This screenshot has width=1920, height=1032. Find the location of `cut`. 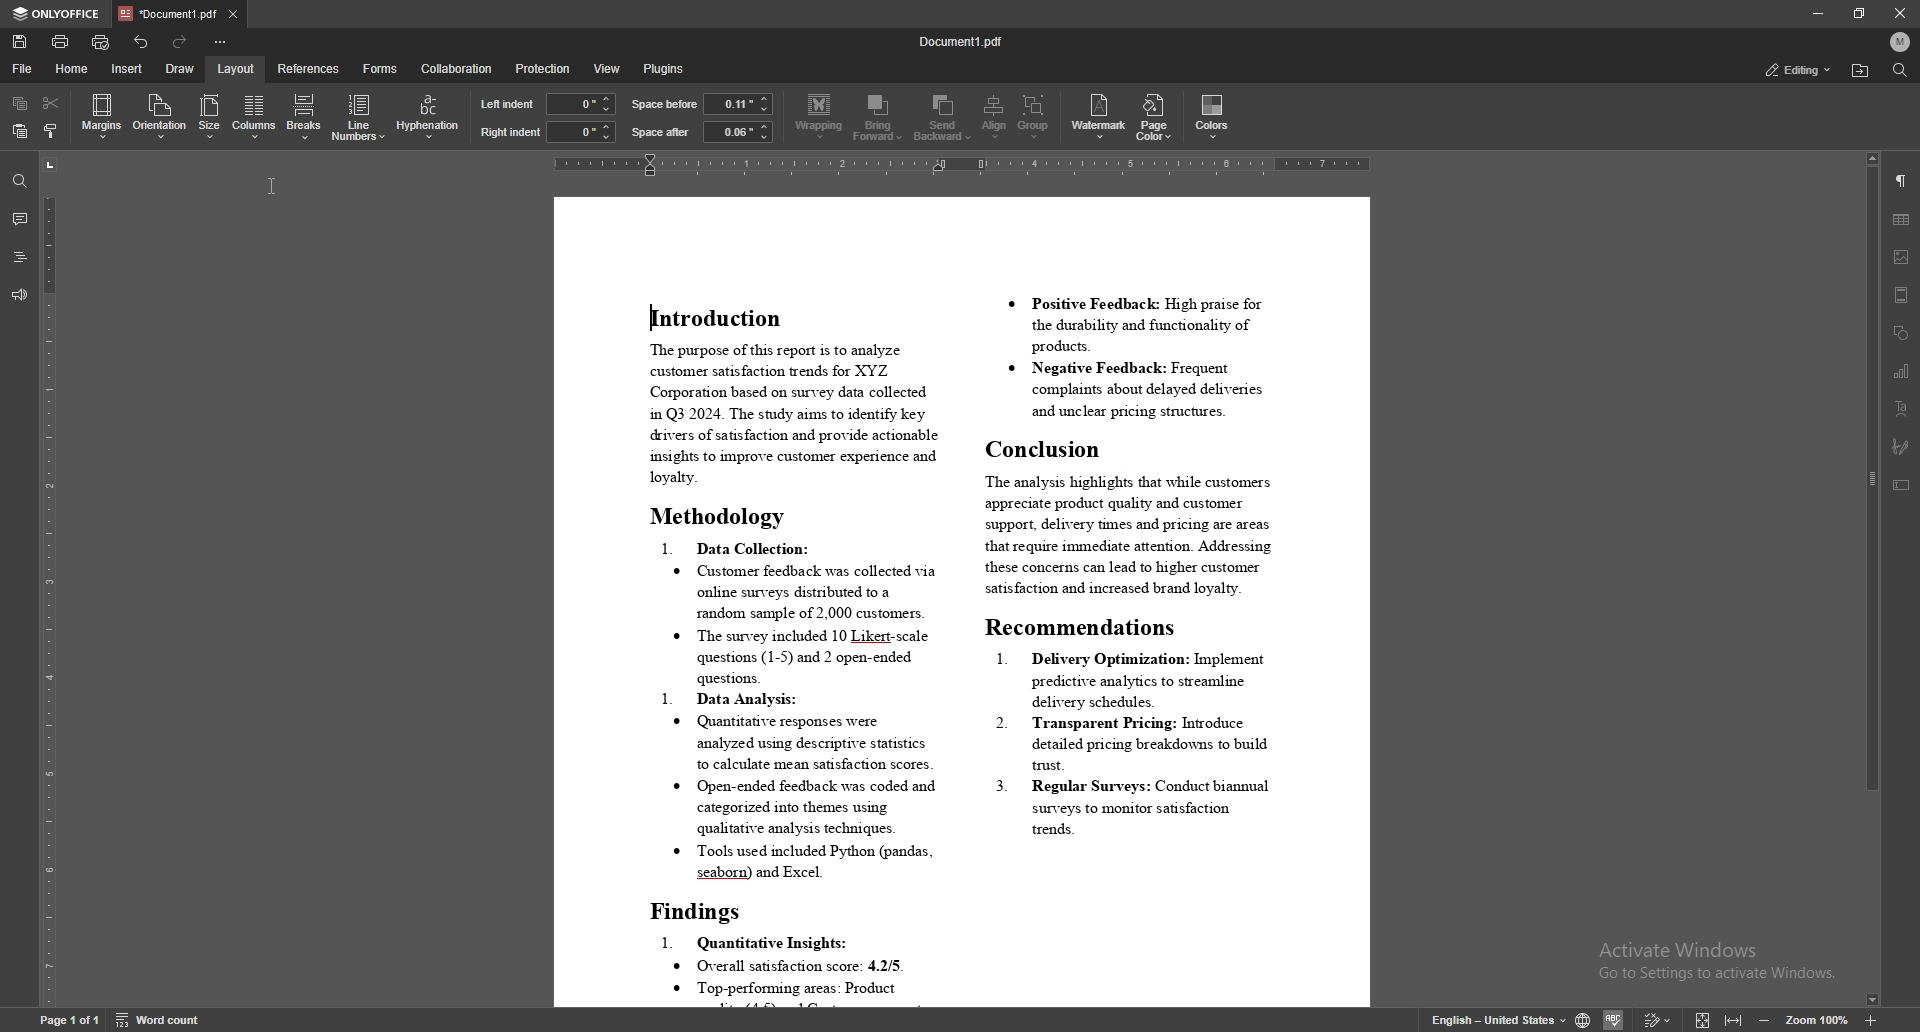

cut is located at coordinates (50, 103).